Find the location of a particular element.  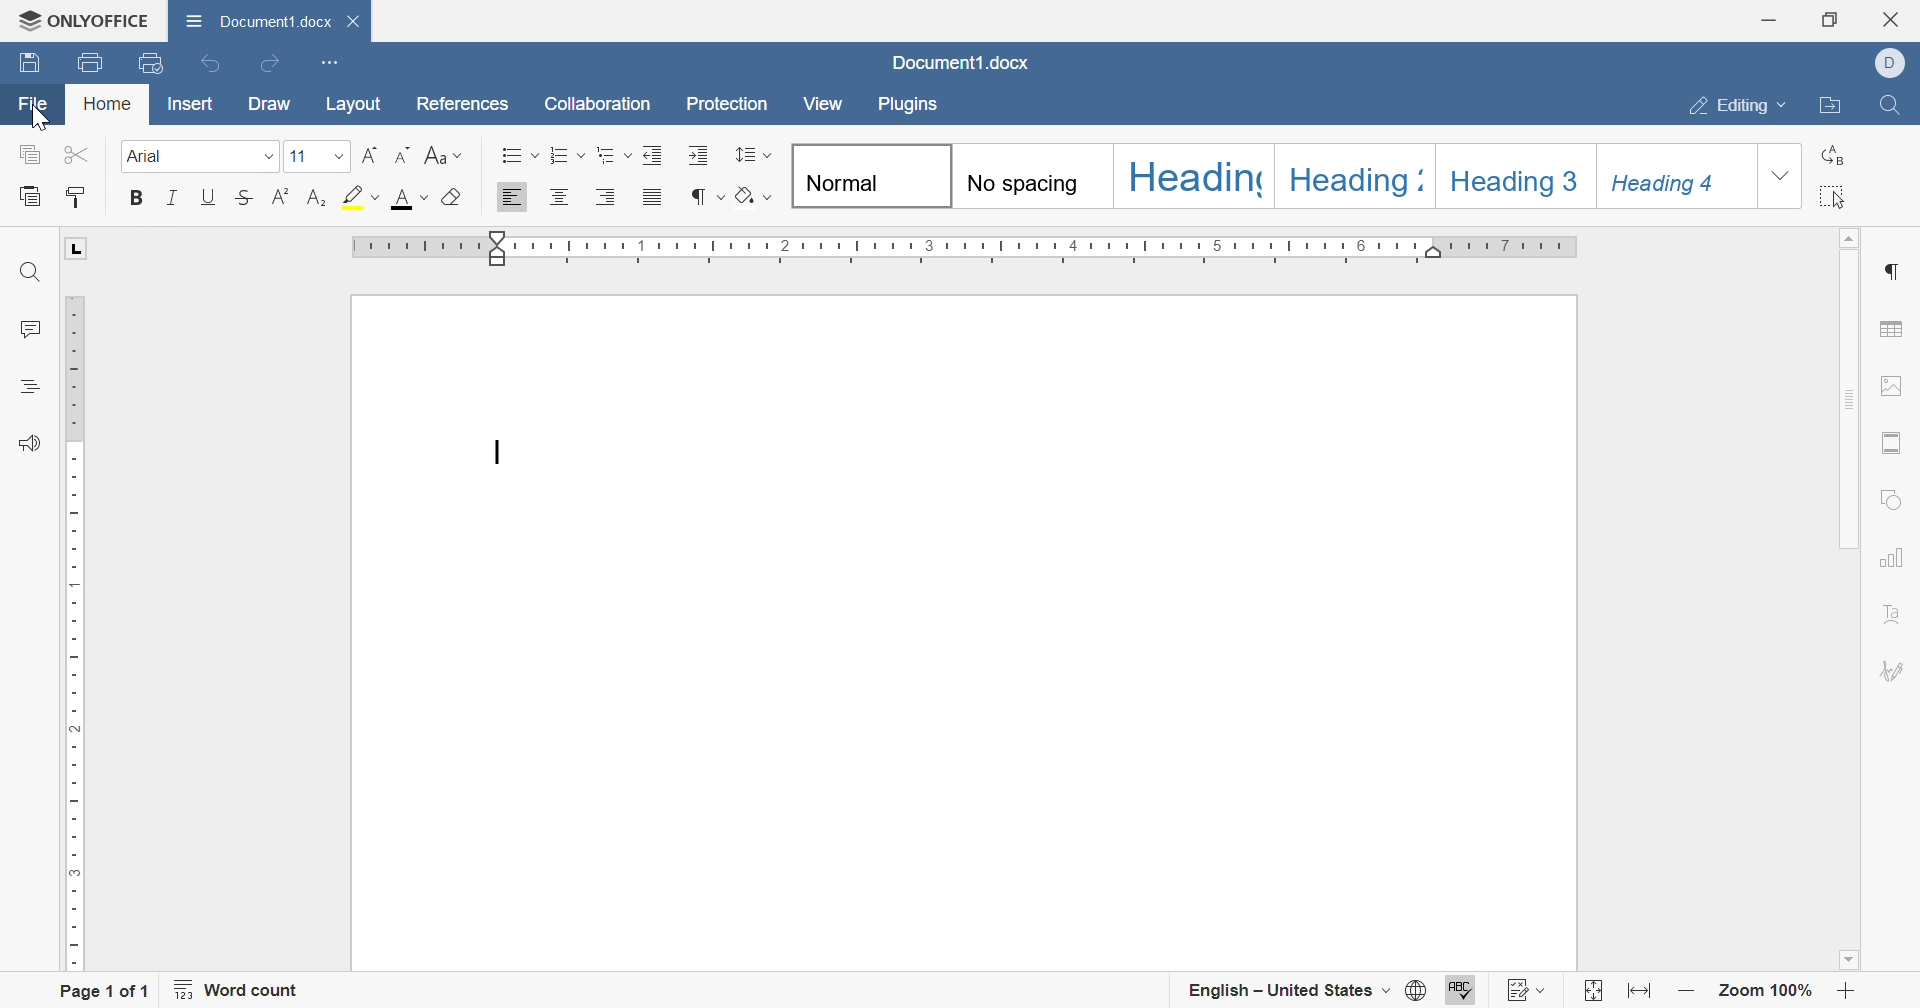

redo is located at coordinates (270, 62).